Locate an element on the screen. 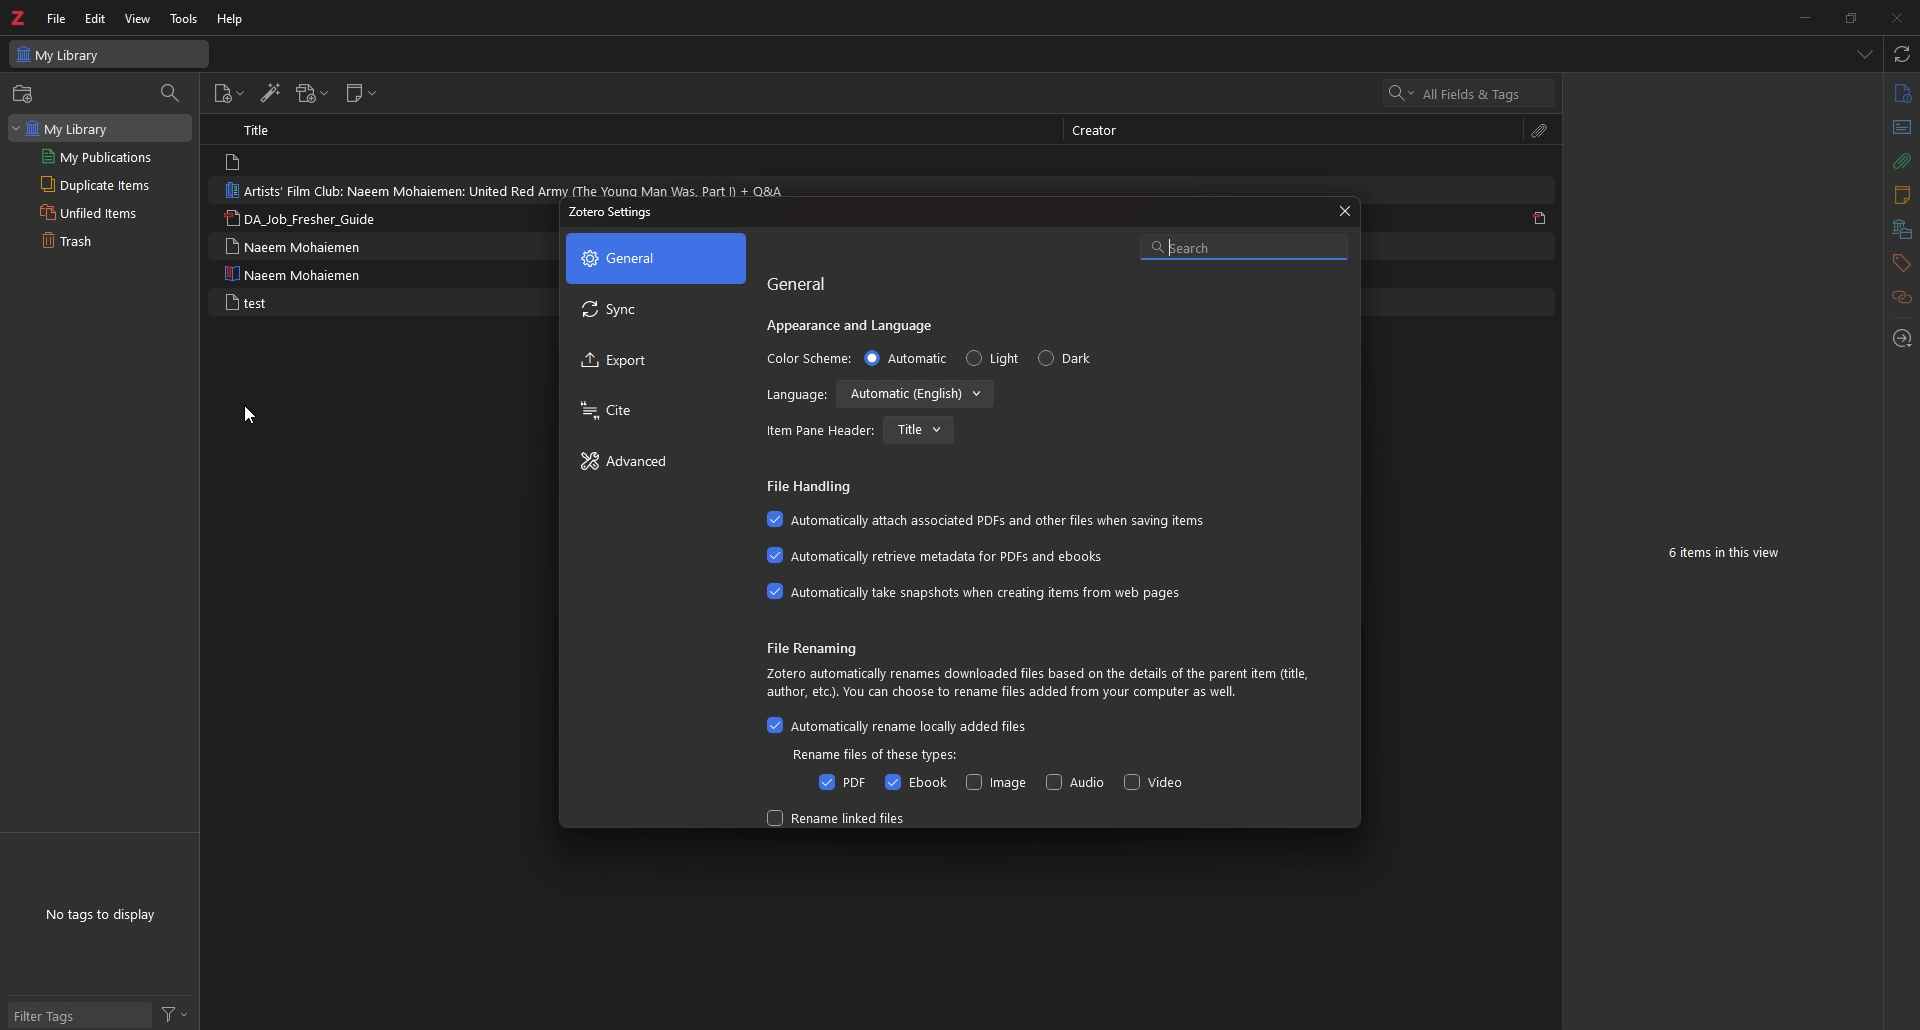 Image resolution: width=1920 pixels, height=1030 pixels. cite is located at coordinates (647, 411).